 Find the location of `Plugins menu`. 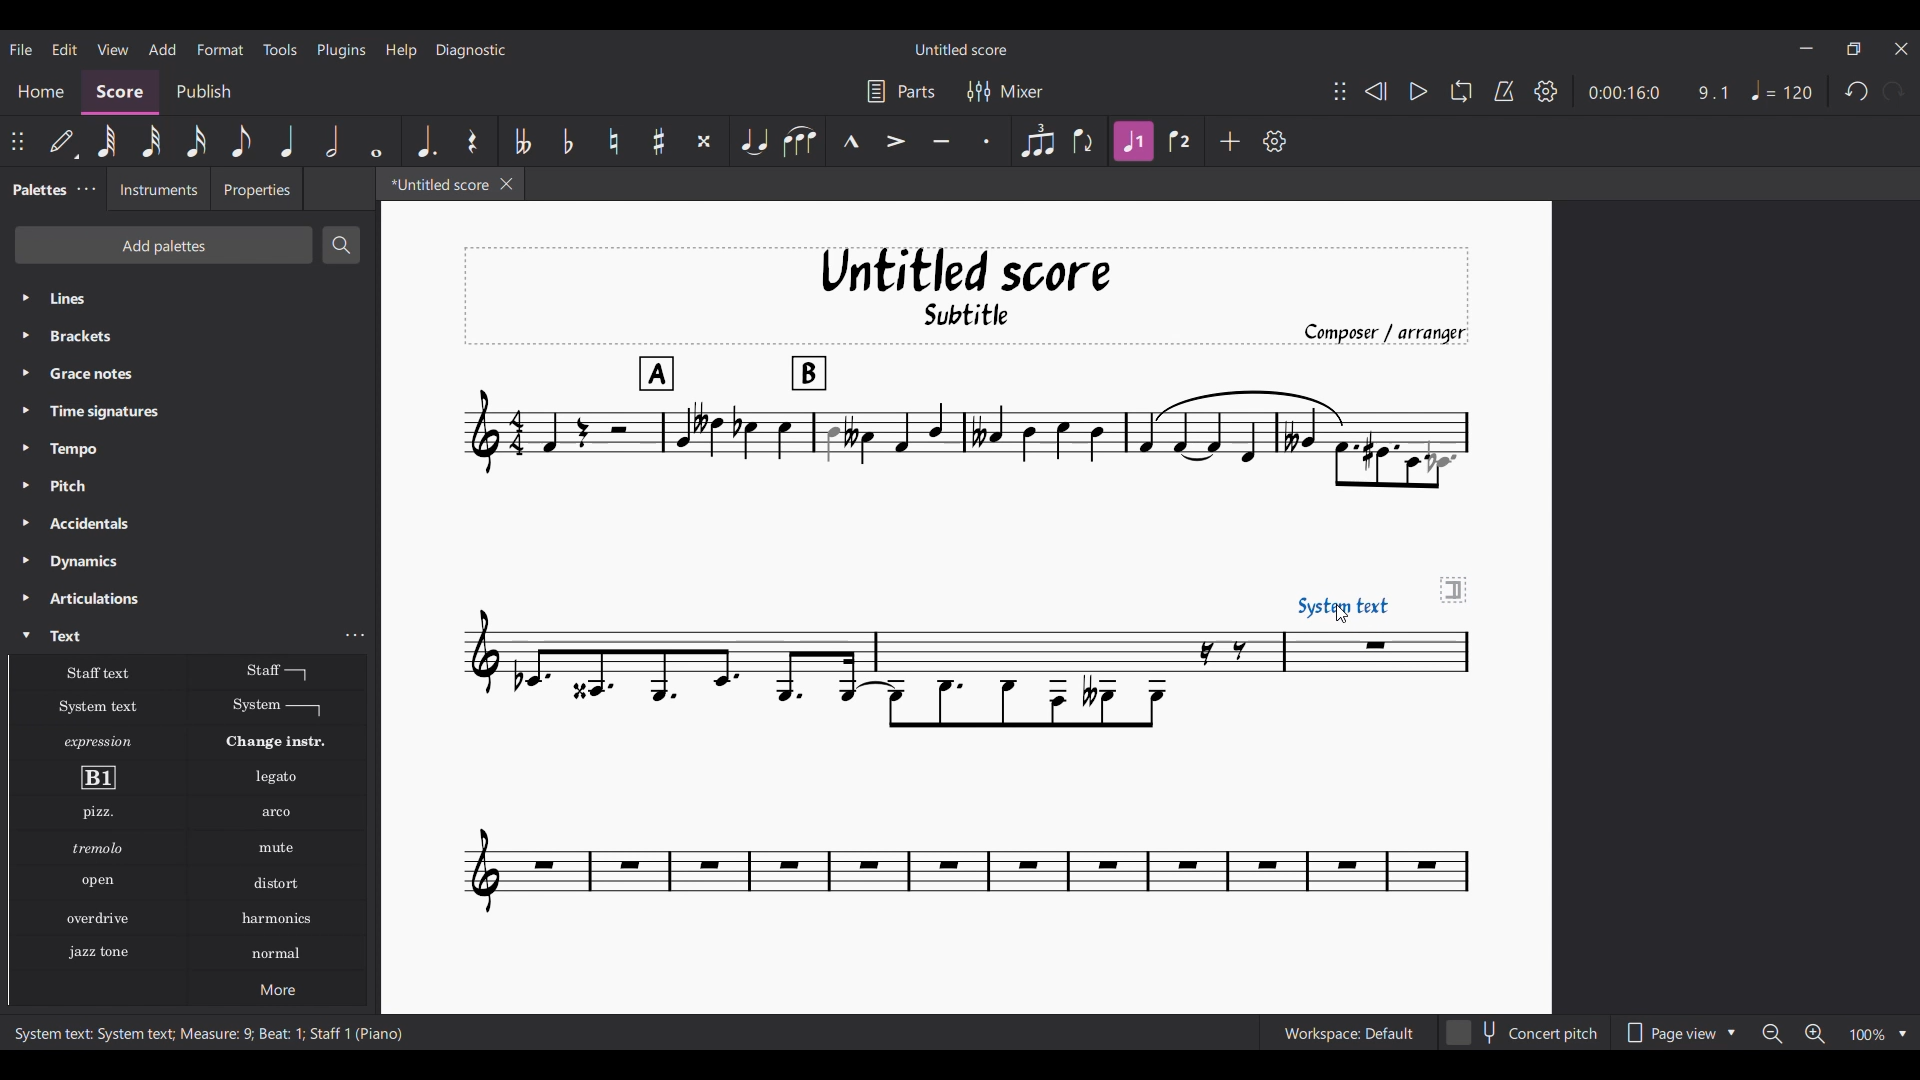

Plugins menu is located at coordinates (341, 50).